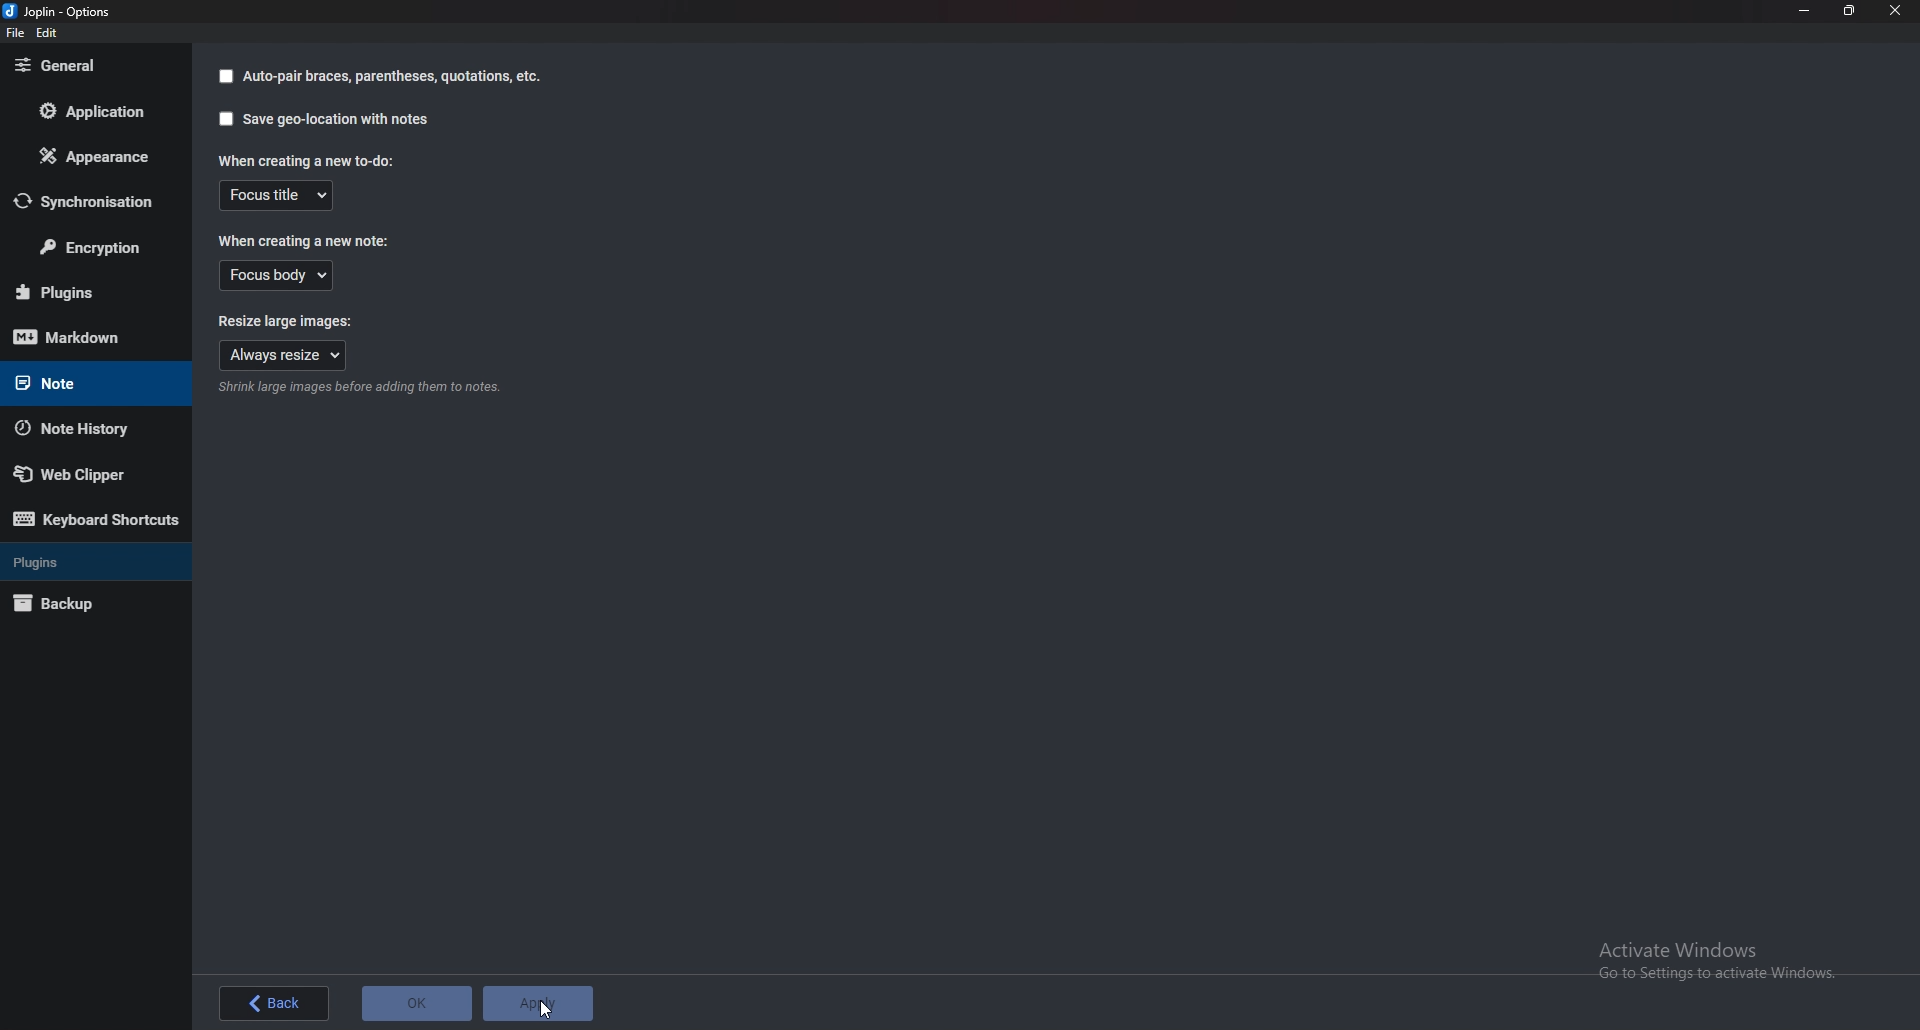 This screenshot has height=1030, width=1920. What do you see at coordinates (277, 196) in the screenshot?
I see `Focus title` at bounding box center [277, 196].